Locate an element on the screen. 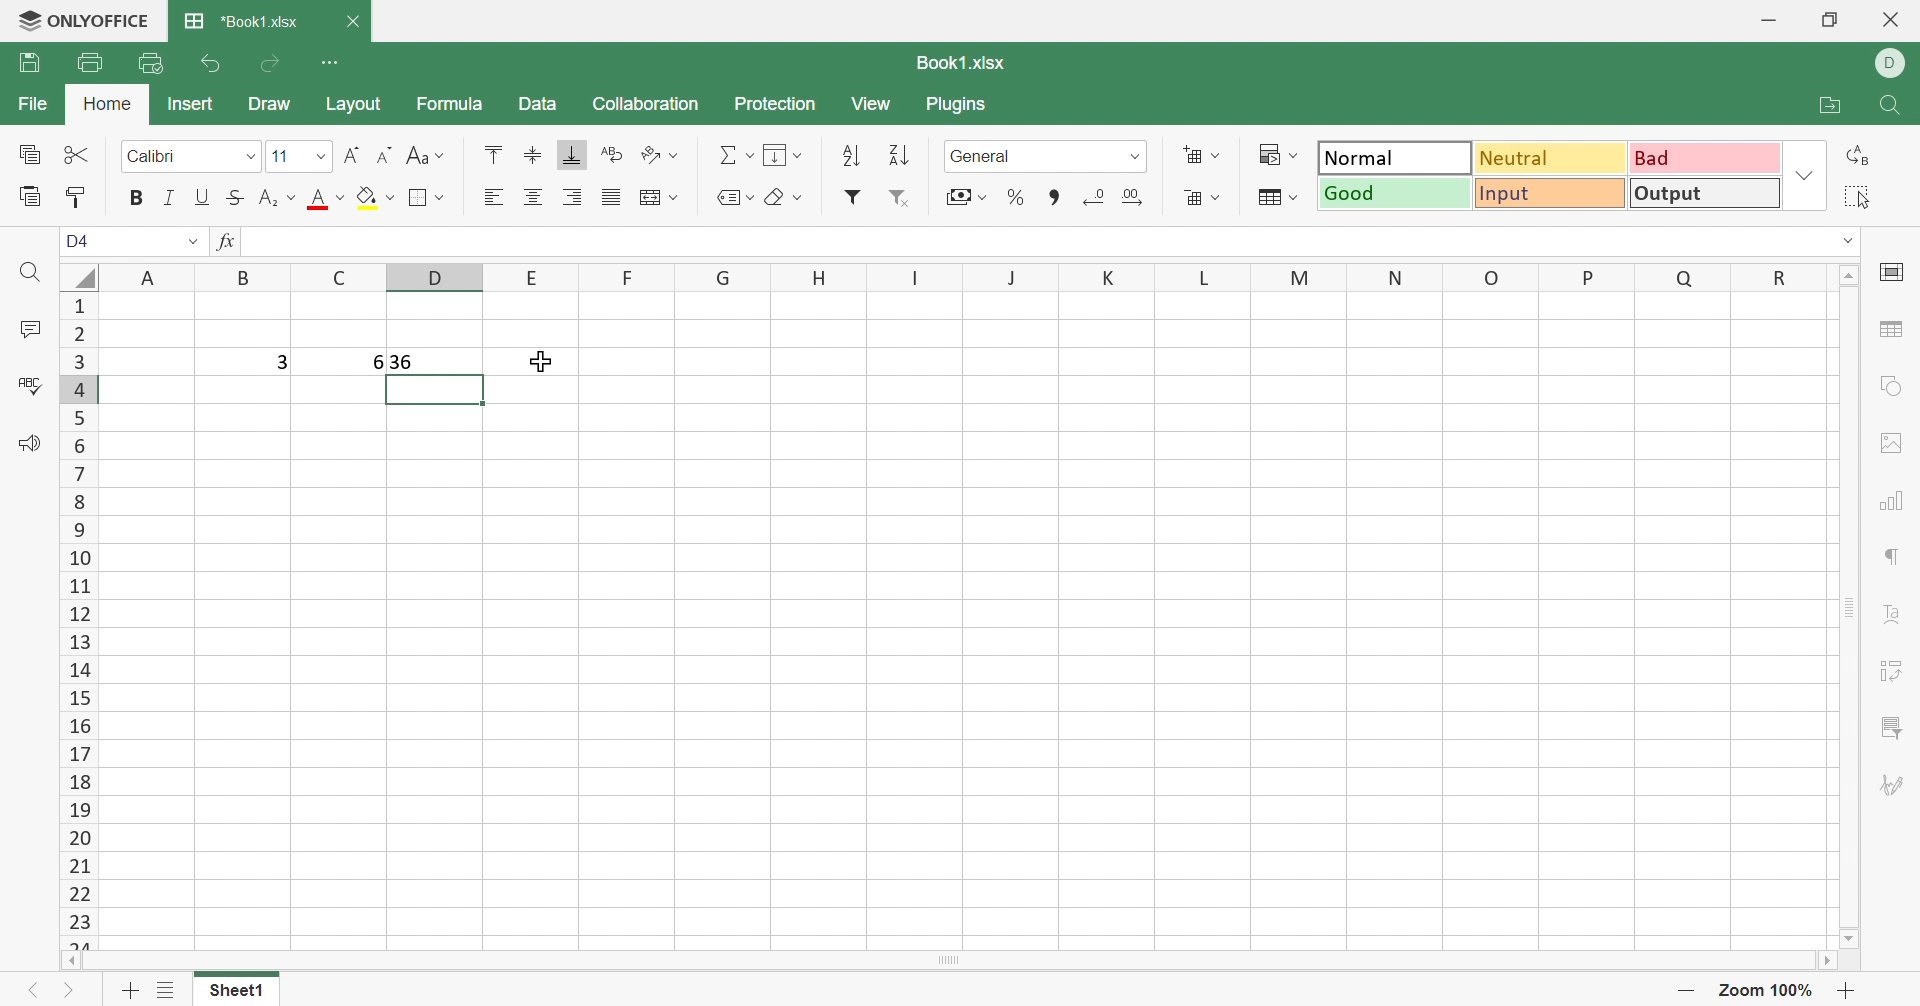 This screenshot has height=1006, width=1920. Layout is located at coordinates (354, 103).